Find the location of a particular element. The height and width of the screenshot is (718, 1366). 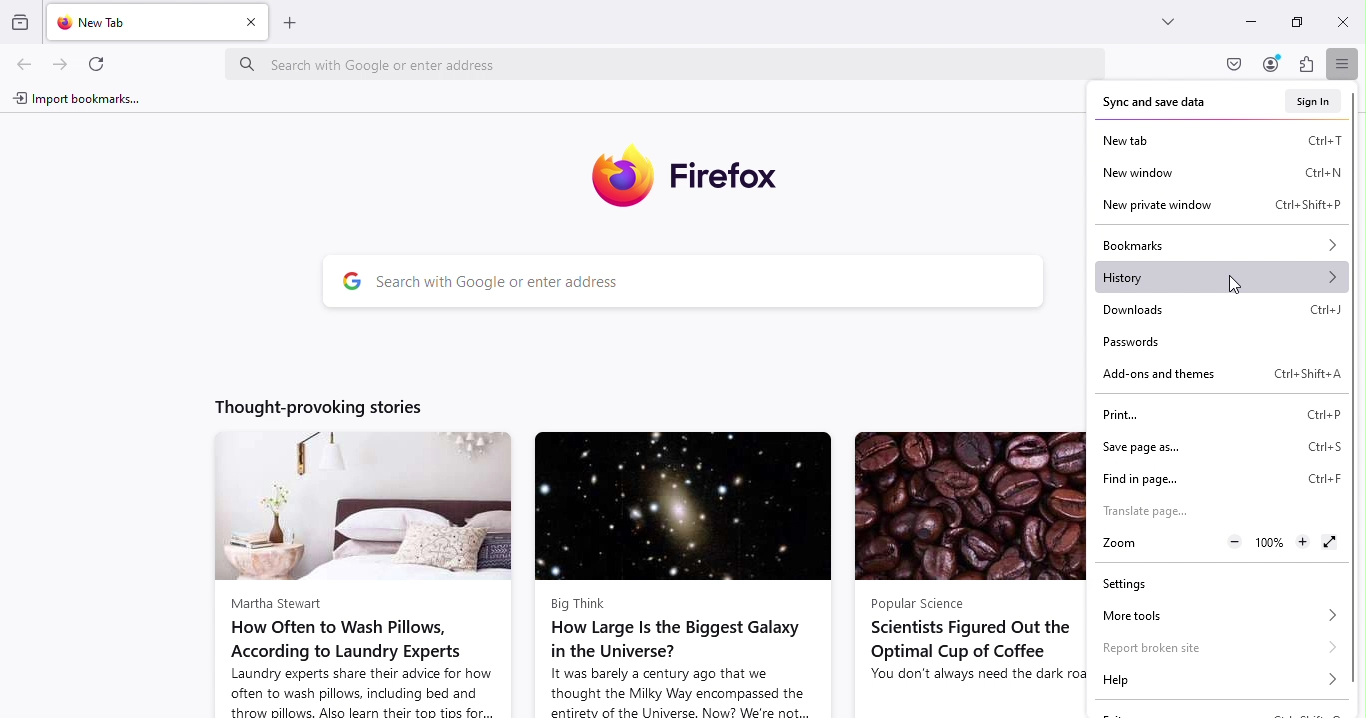

Address bar is located at coordinates (668, 63).